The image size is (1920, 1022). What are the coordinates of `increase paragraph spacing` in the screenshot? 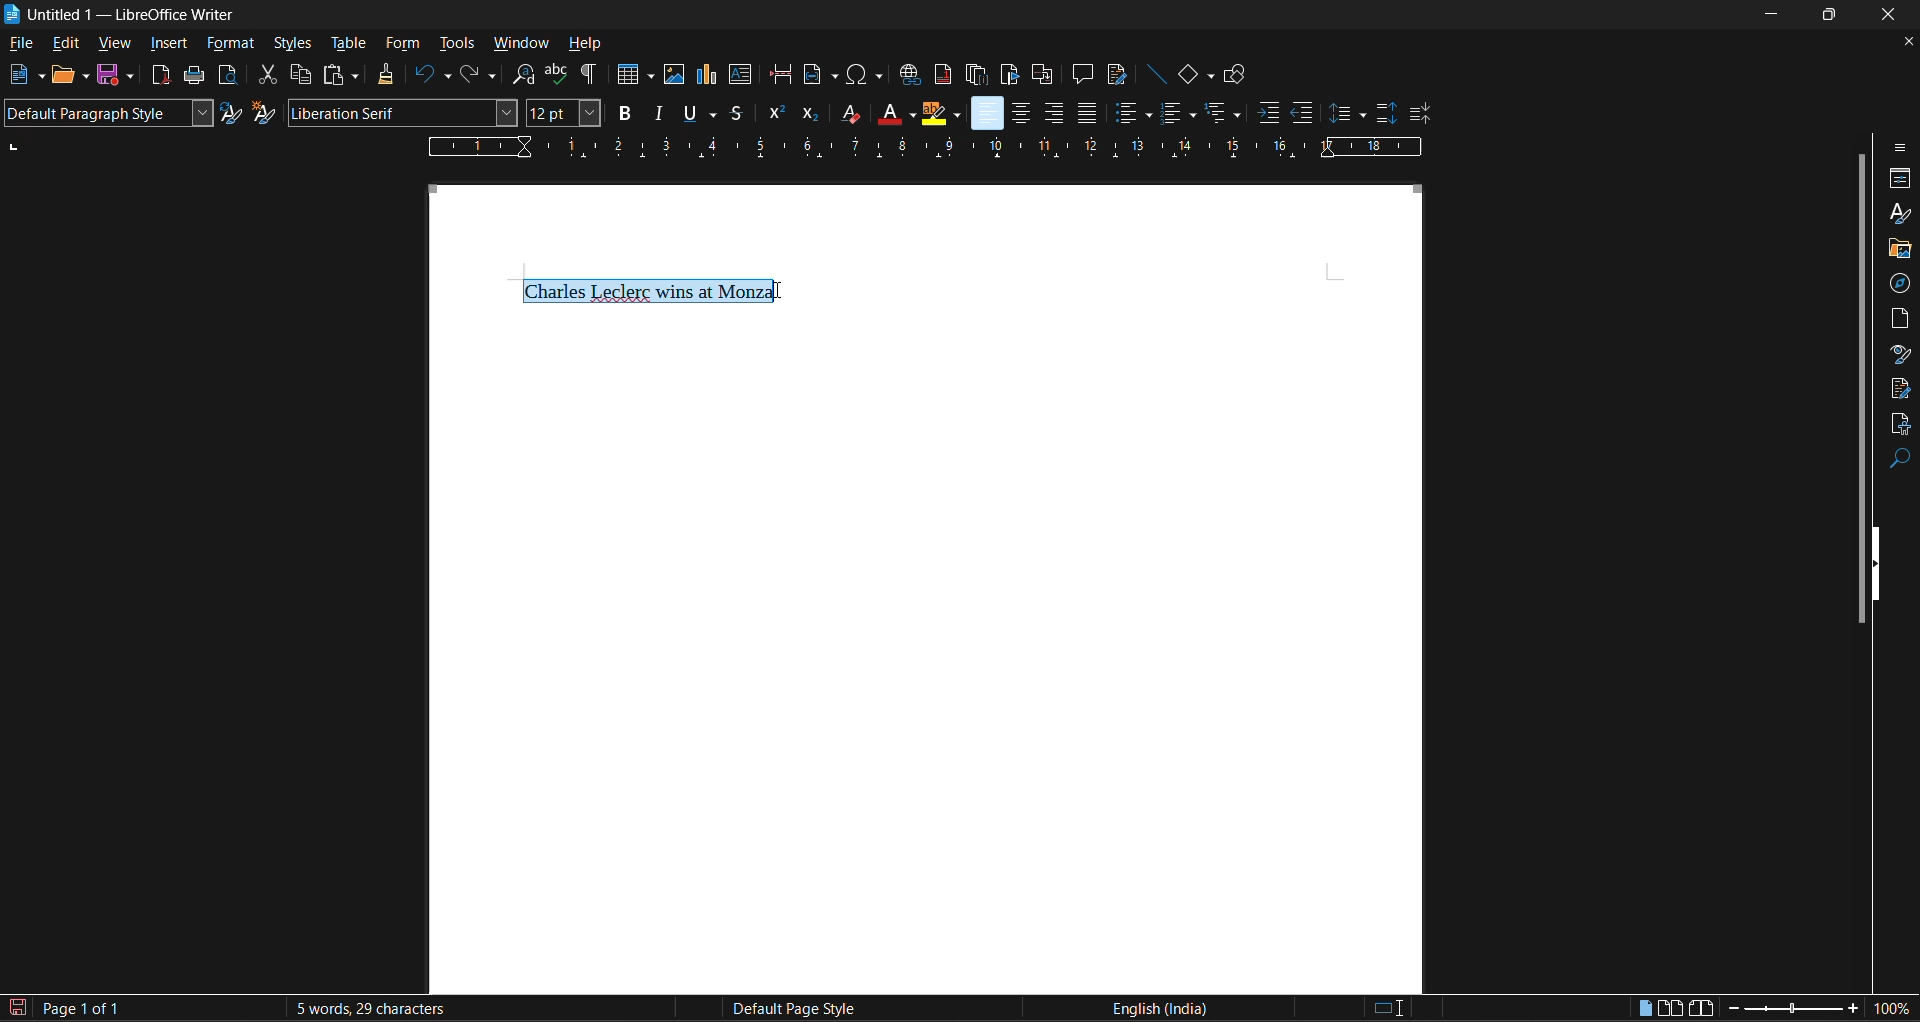 It's located at (1389, 114).